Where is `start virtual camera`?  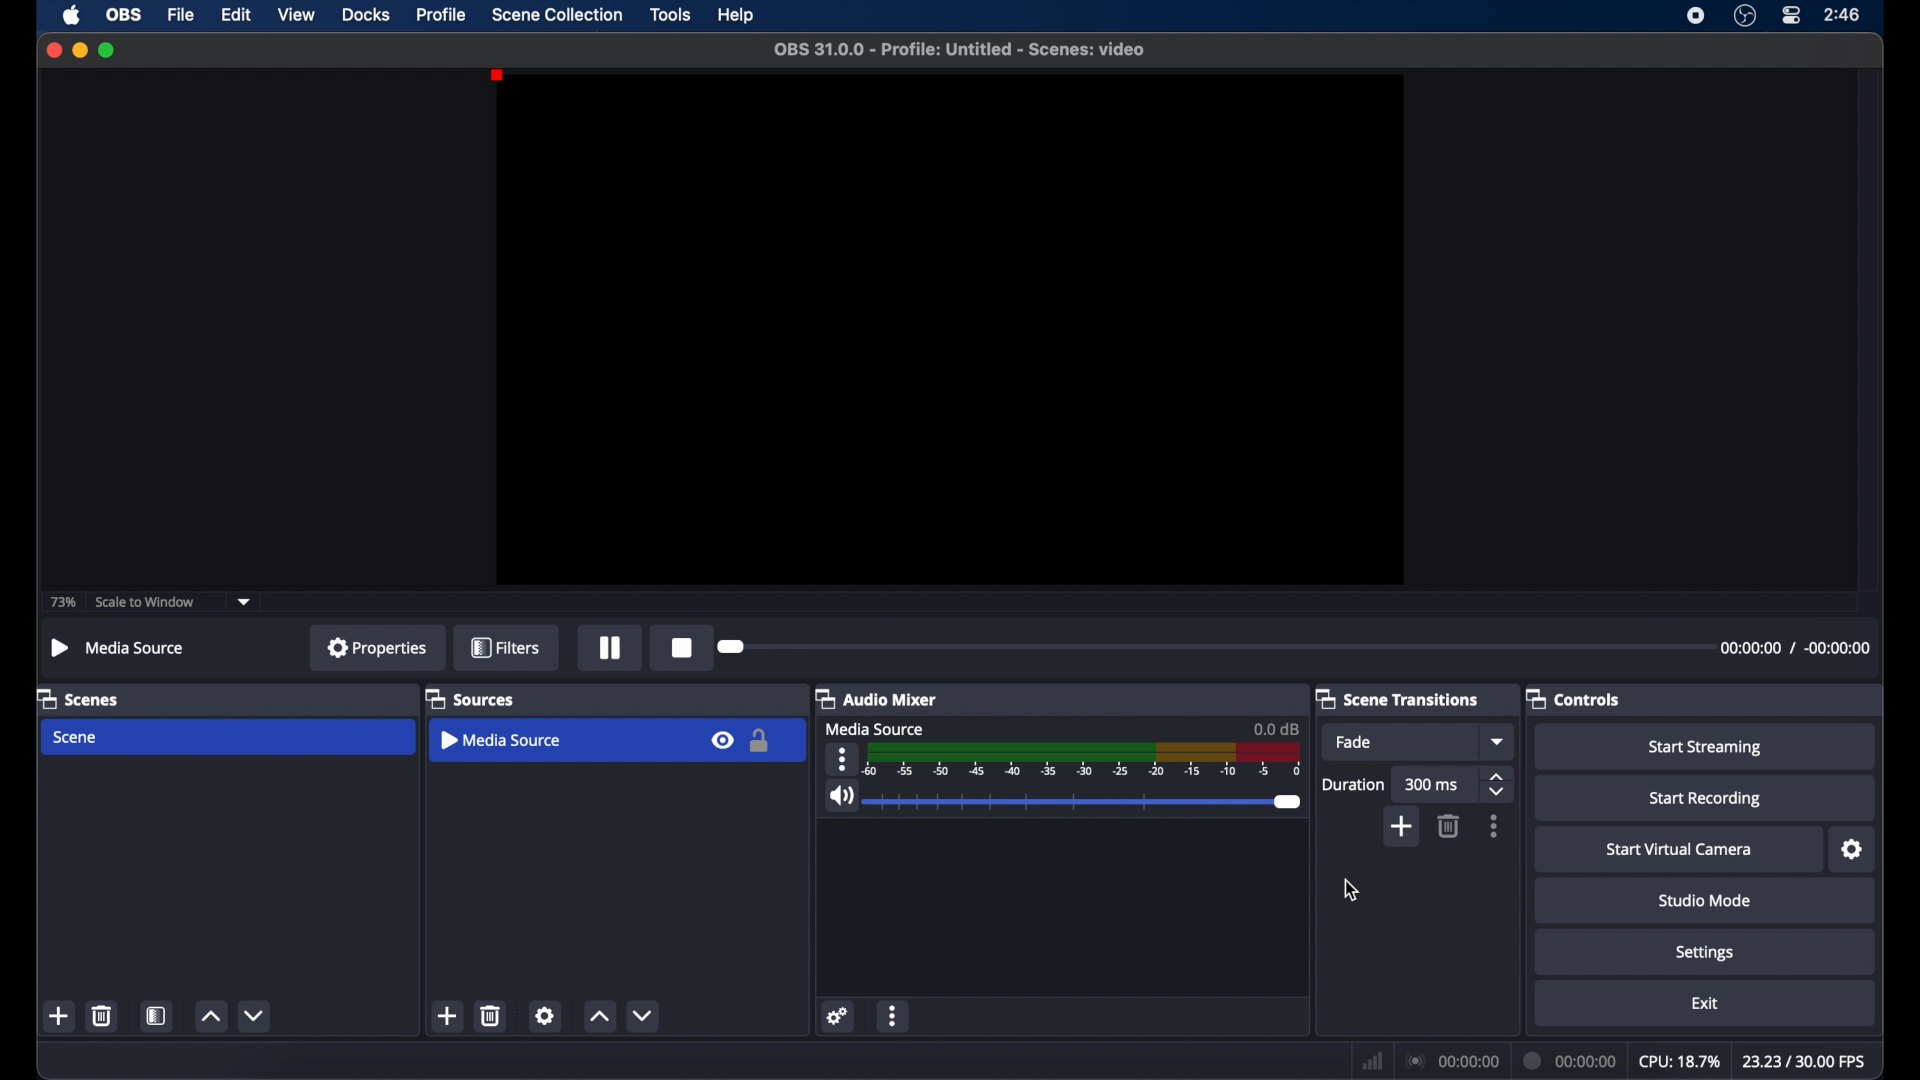
start virtual camera is located at coordinates (1680, 850).